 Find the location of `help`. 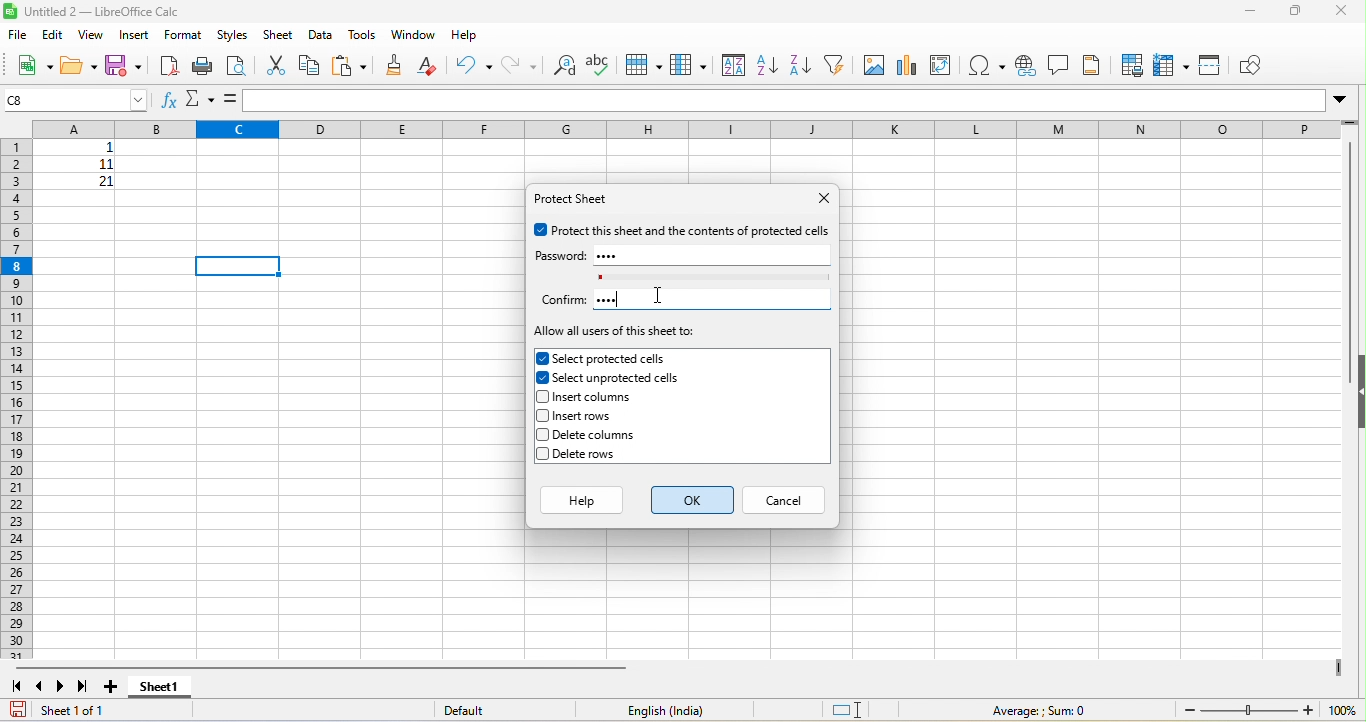

help is located at coordinates (583, 500).